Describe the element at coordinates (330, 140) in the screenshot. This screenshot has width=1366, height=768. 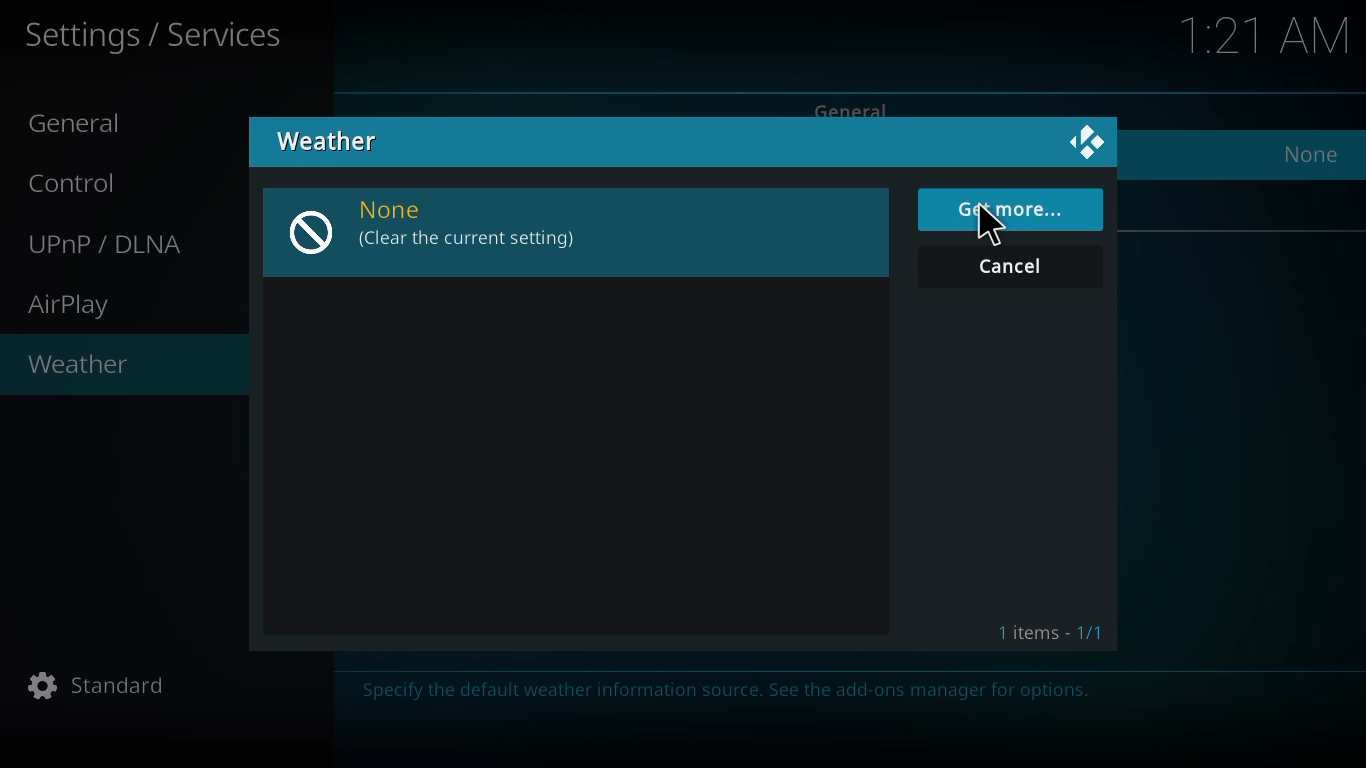
I see `weather` at that location.